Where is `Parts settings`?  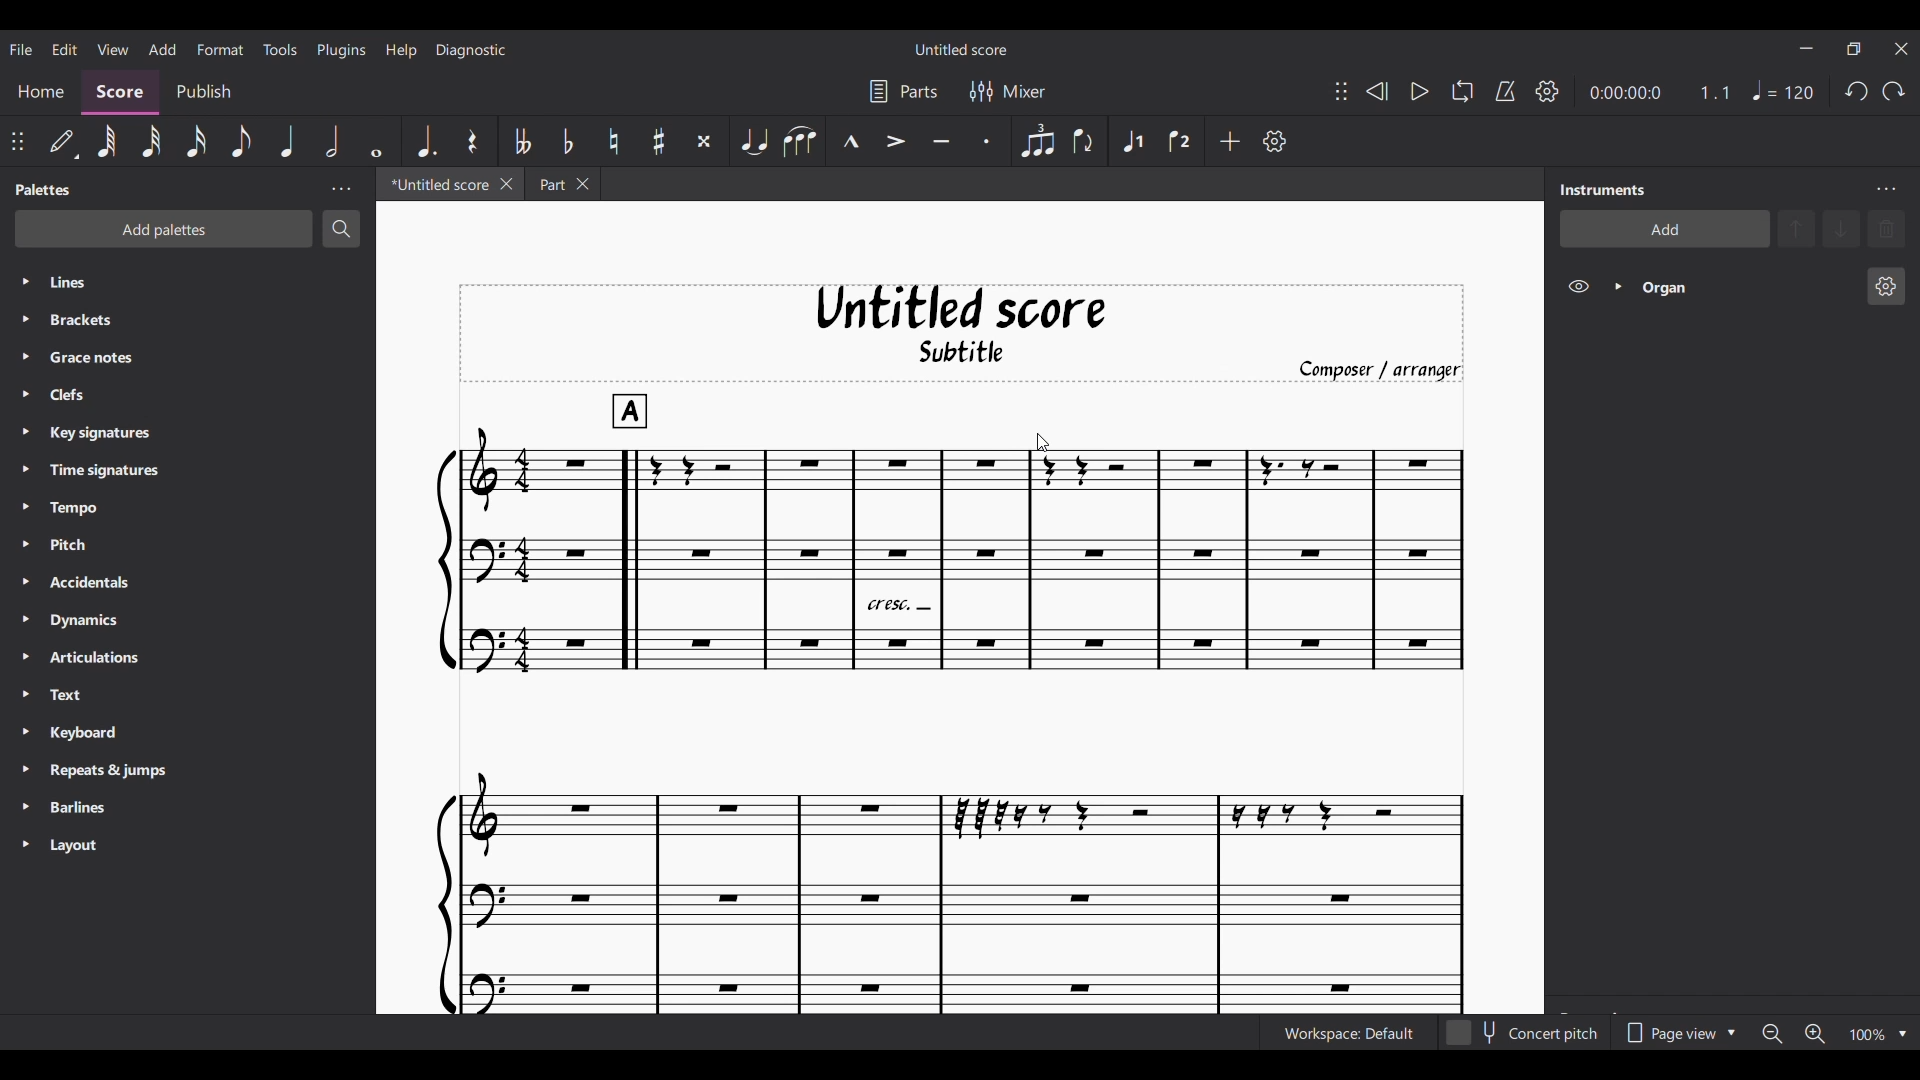
Parts settings is located at coordinates (903, 92).